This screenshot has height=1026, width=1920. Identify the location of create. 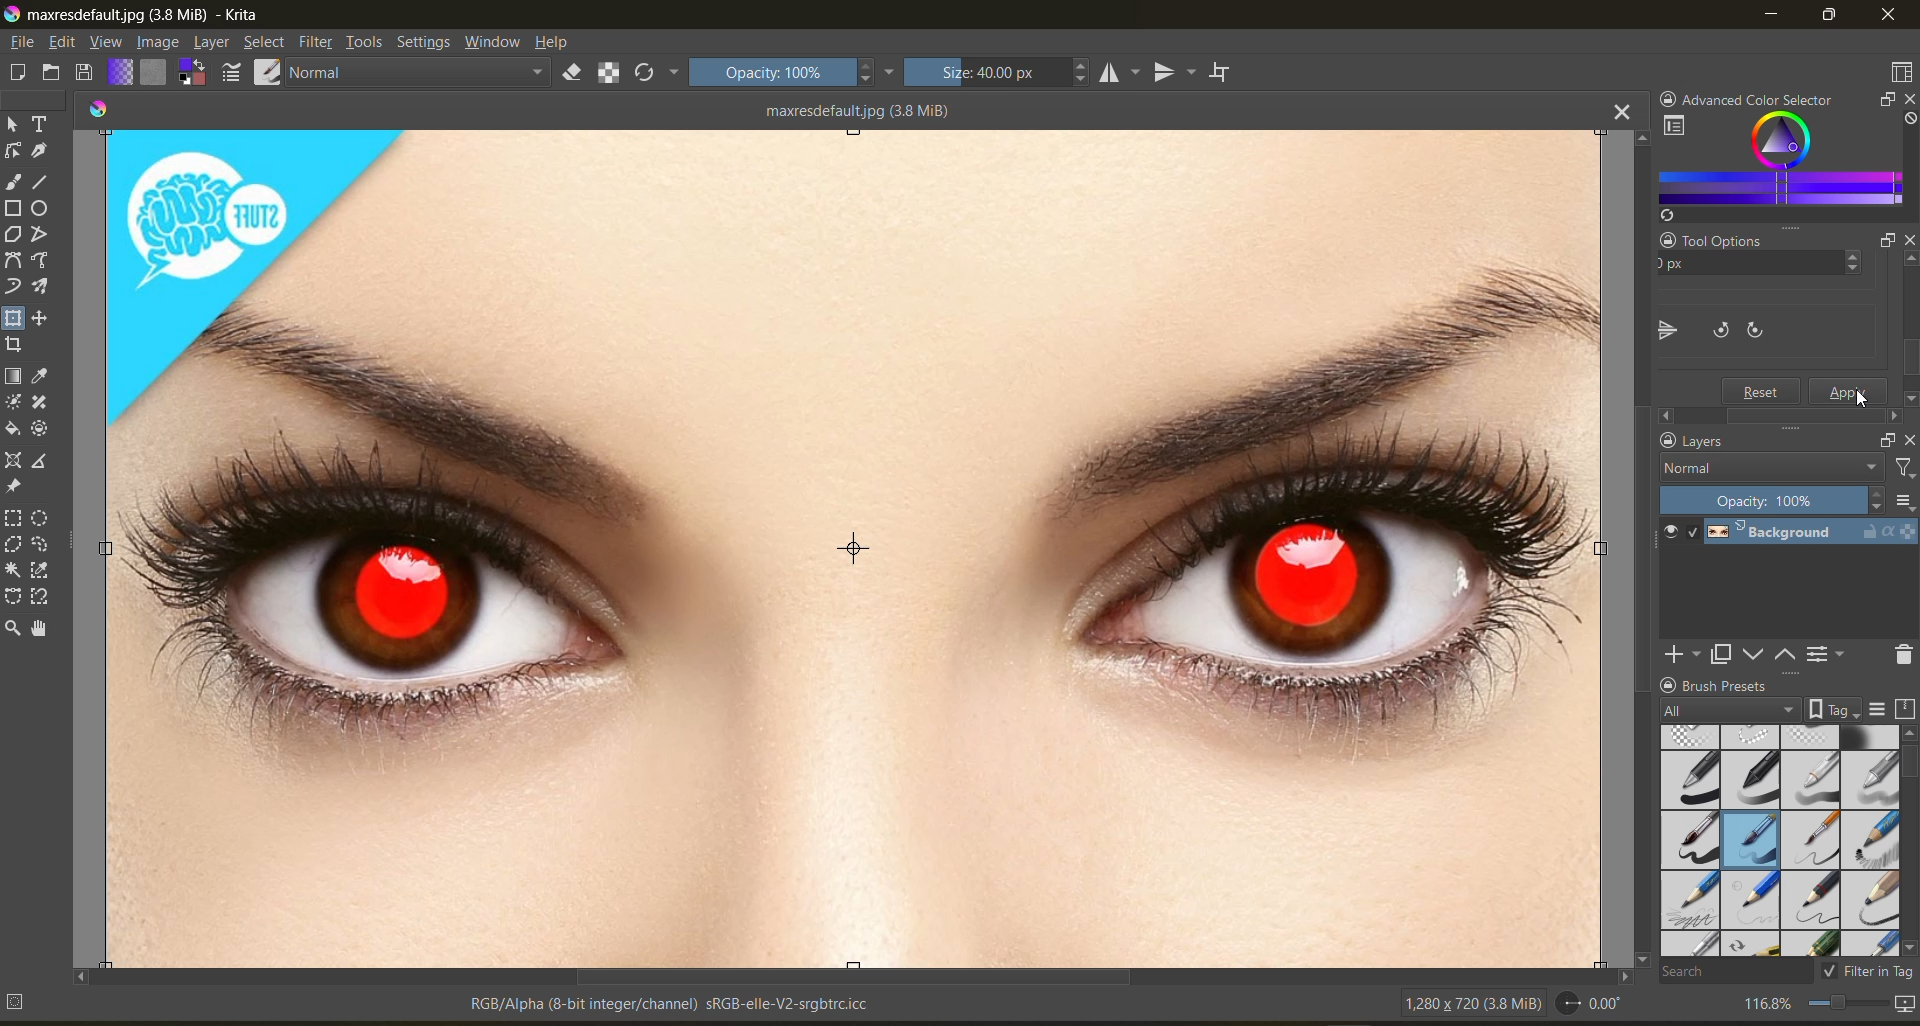
(16, 75).